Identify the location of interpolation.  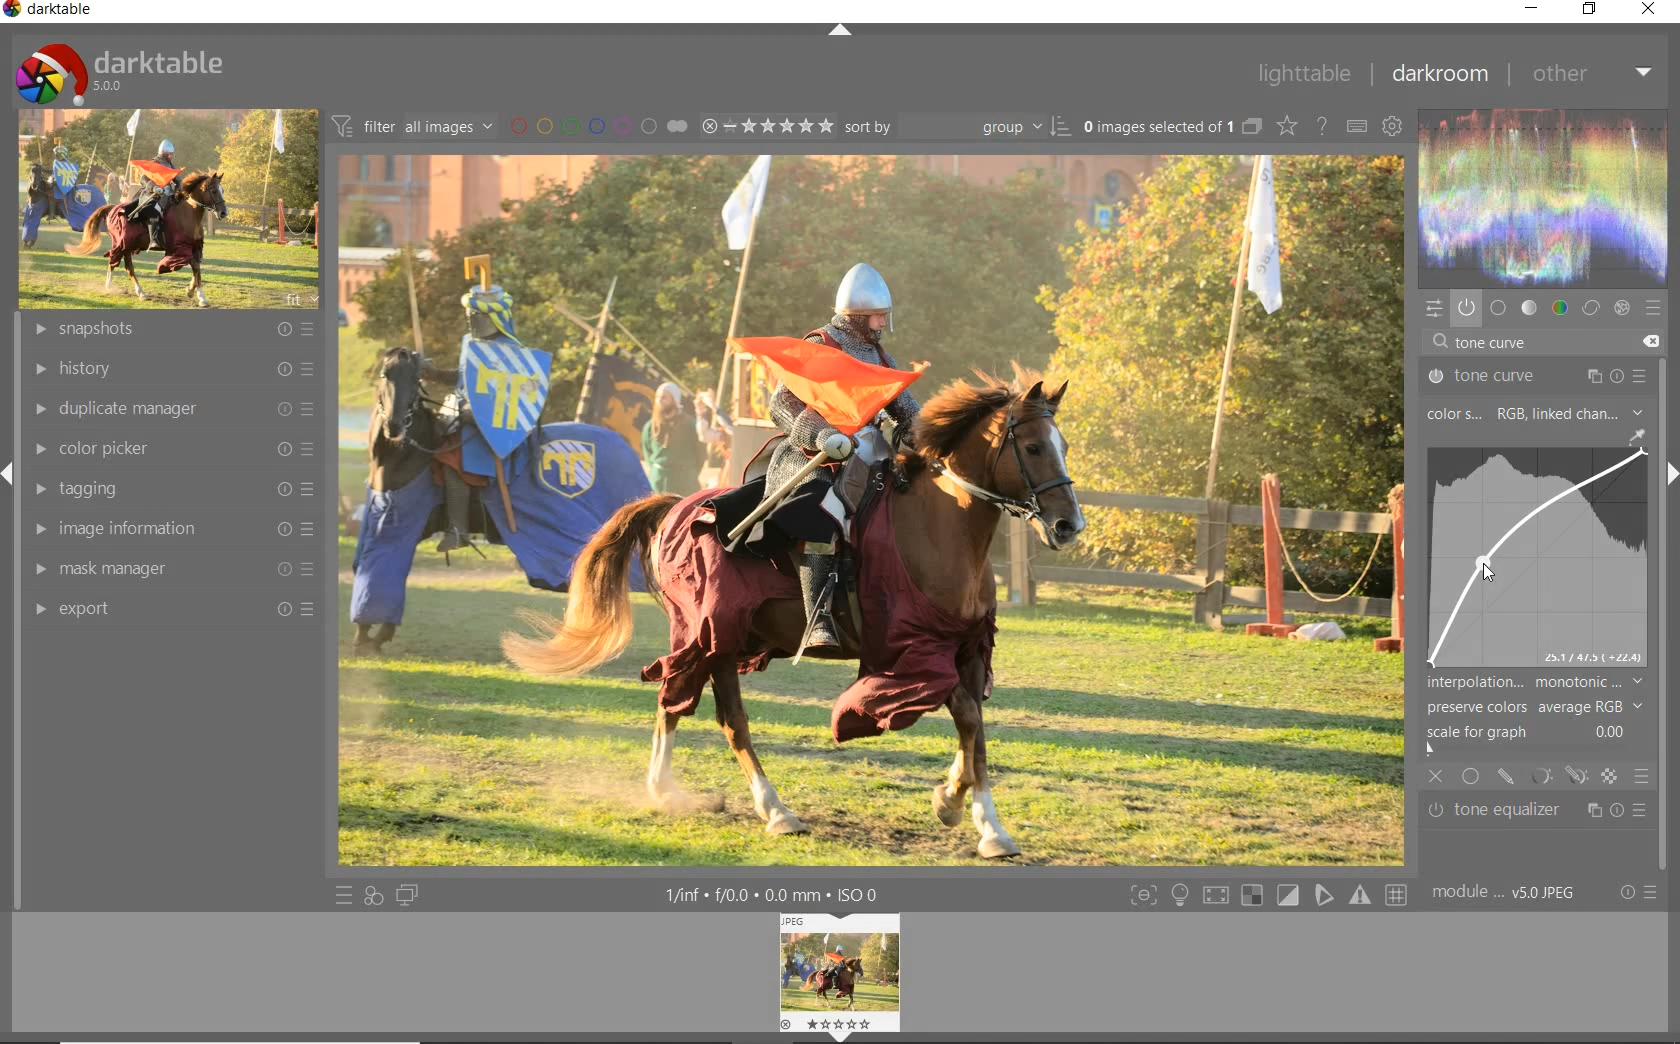
(1535, 682).